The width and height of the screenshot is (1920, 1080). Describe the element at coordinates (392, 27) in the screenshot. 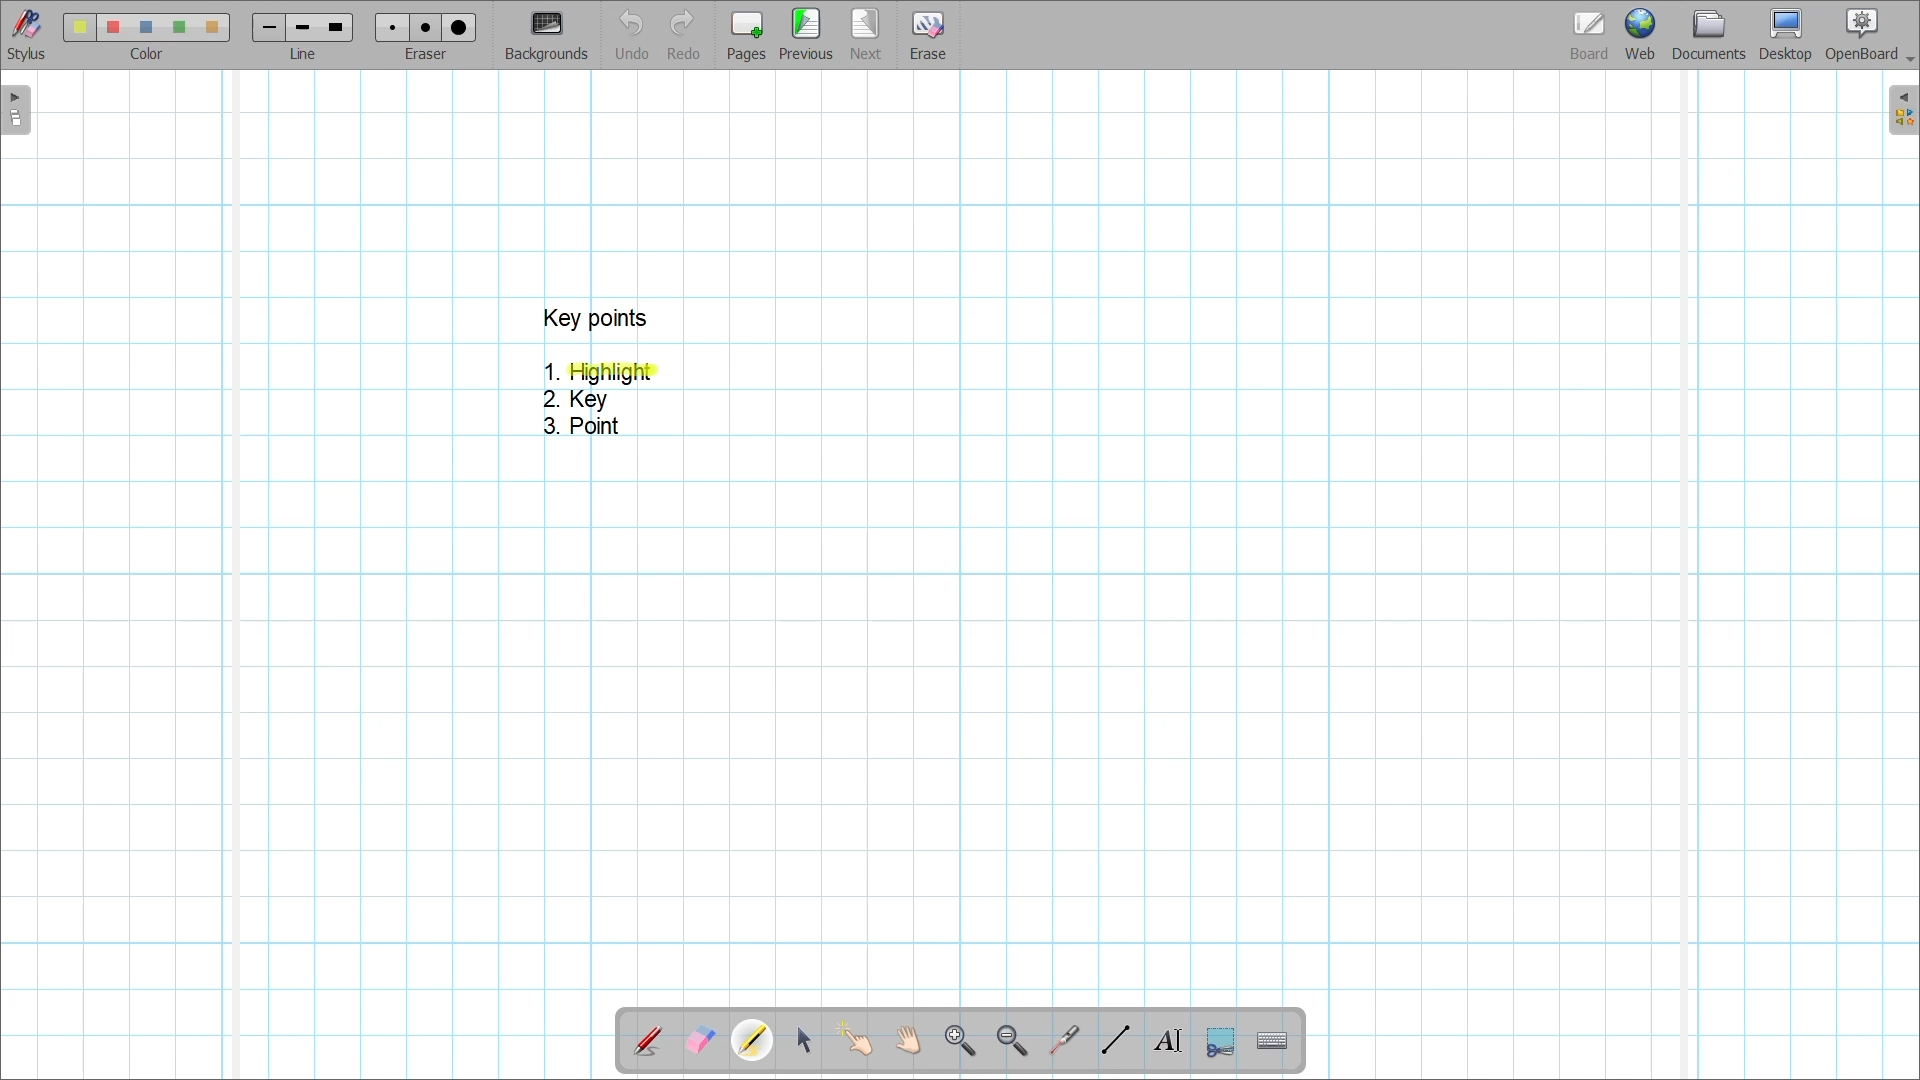

I see `Eraser 1` at that location.